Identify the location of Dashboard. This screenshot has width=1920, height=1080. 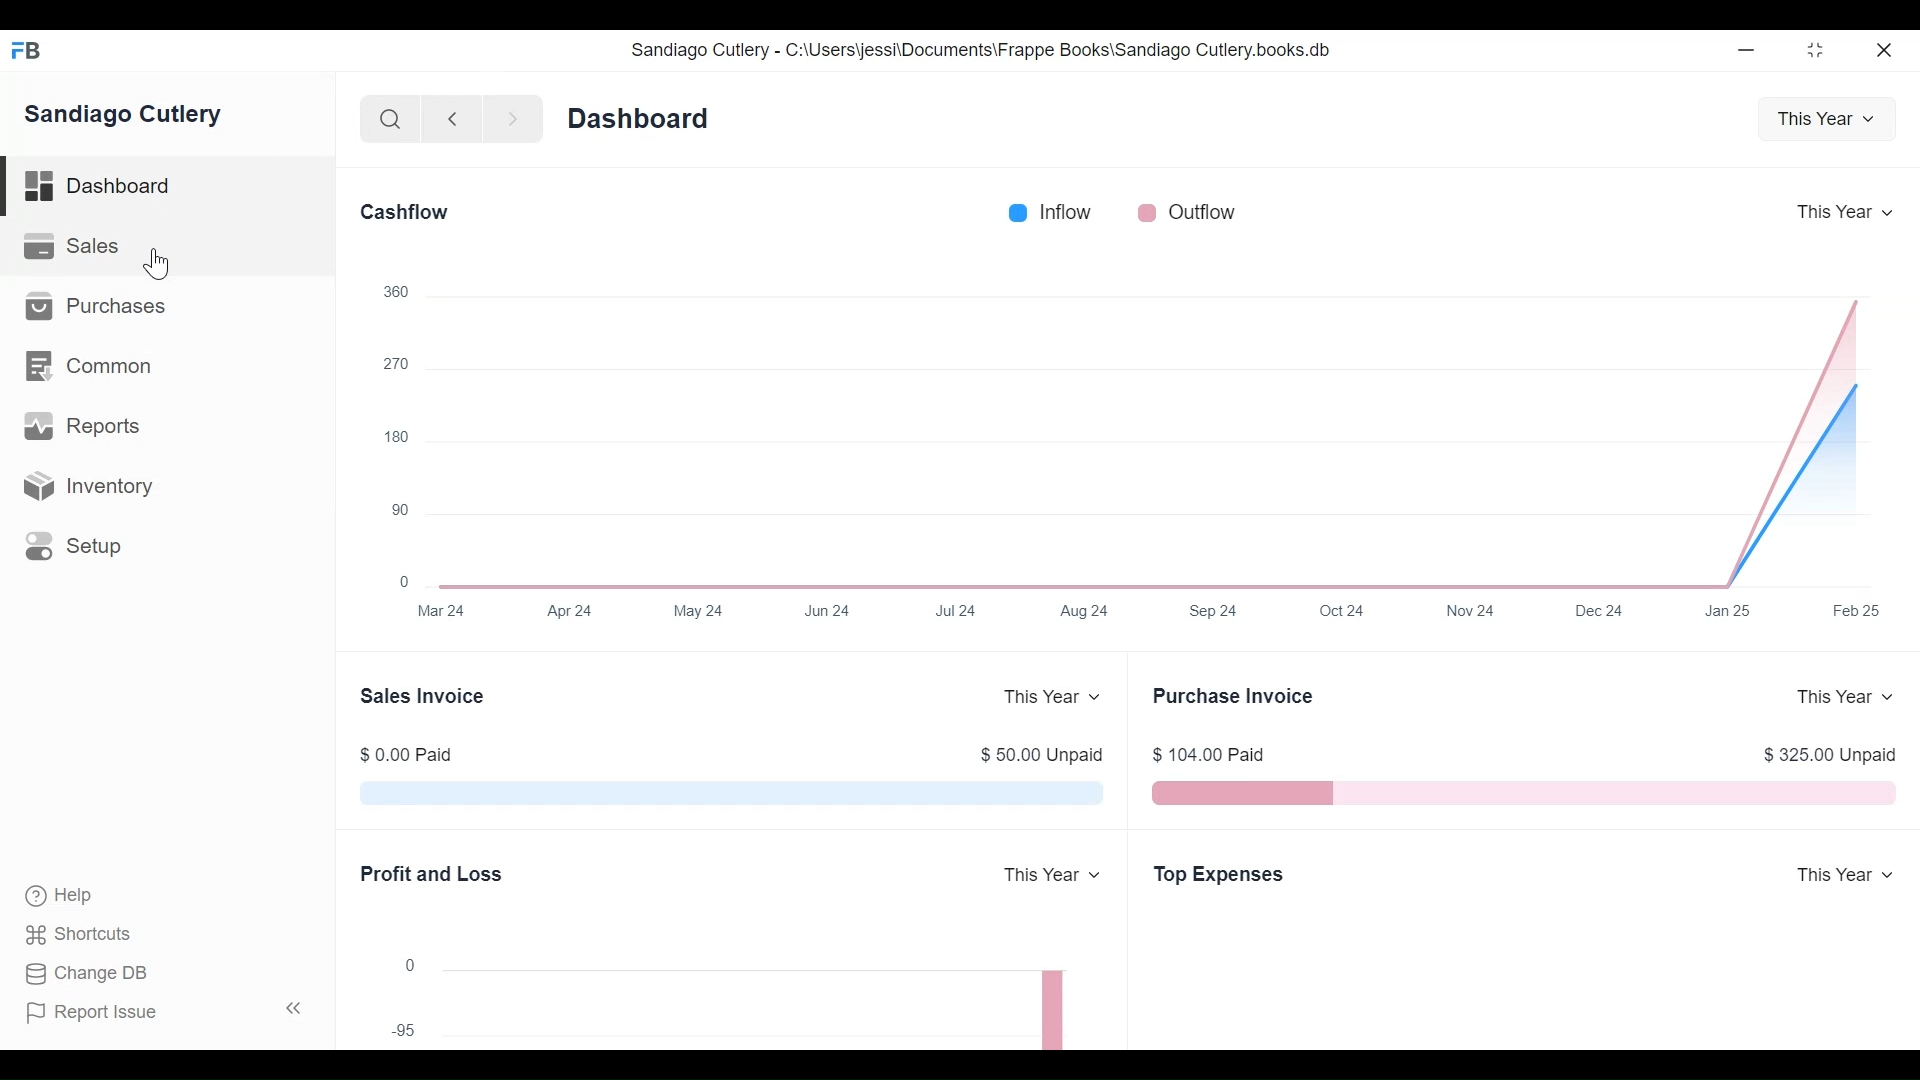
(642, 117).